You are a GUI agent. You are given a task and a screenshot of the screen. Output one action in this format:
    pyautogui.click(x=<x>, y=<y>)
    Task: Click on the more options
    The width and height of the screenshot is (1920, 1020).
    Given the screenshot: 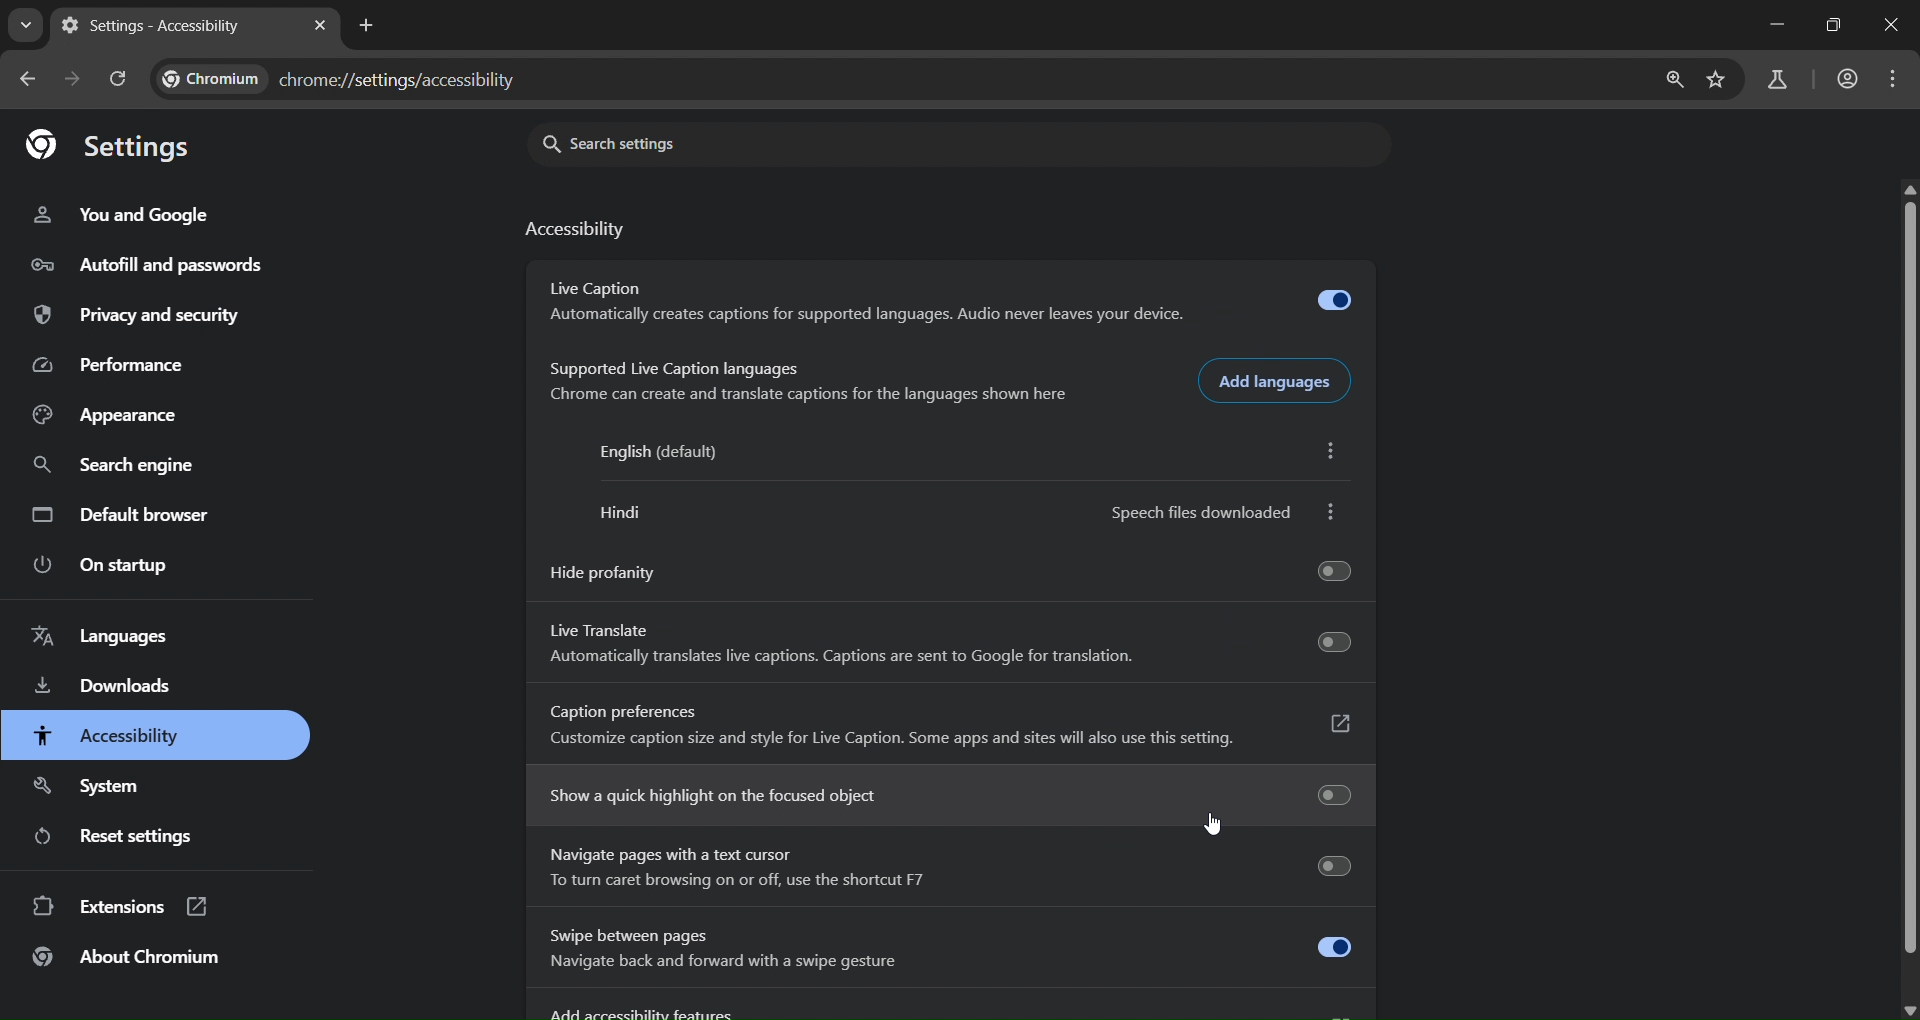 What is the action you would take?
    pyautogui.click(x=1335, y=452)
    